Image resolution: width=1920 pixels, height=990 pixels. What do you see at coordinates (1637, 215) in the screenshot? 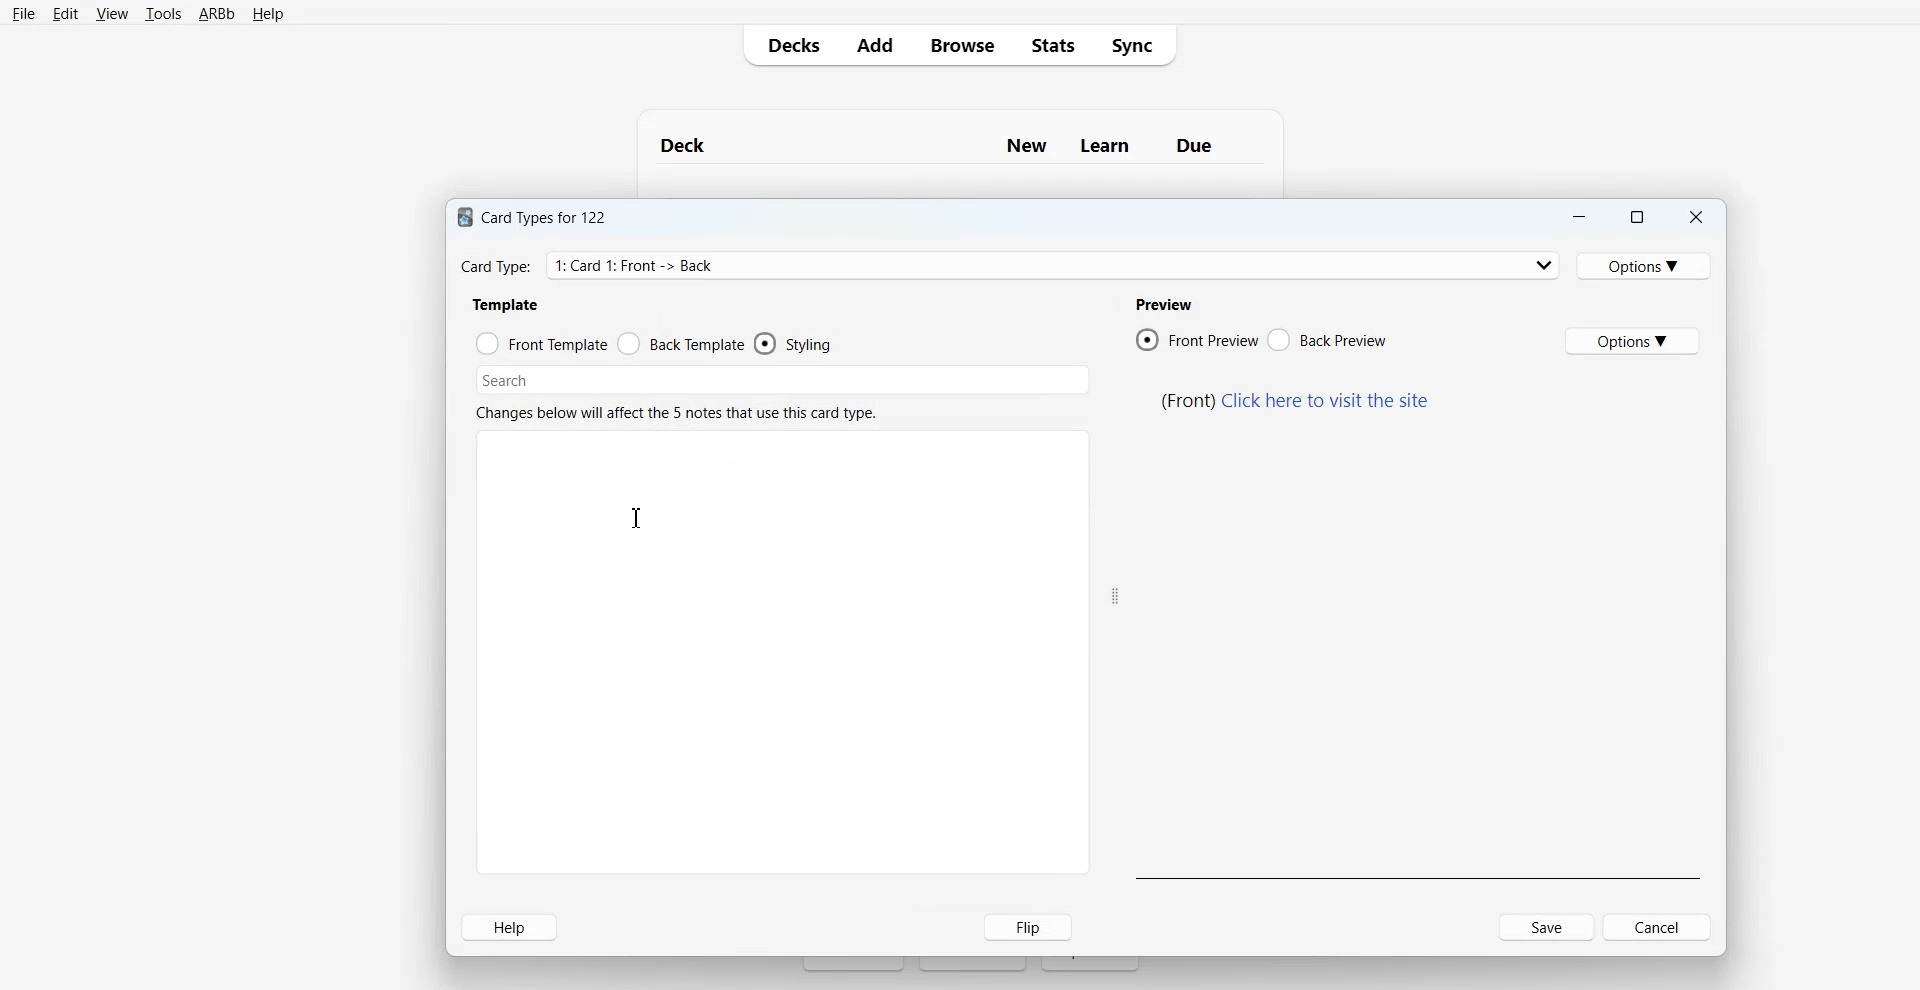
I see `Maximize` at bounding box center [1637, 215].